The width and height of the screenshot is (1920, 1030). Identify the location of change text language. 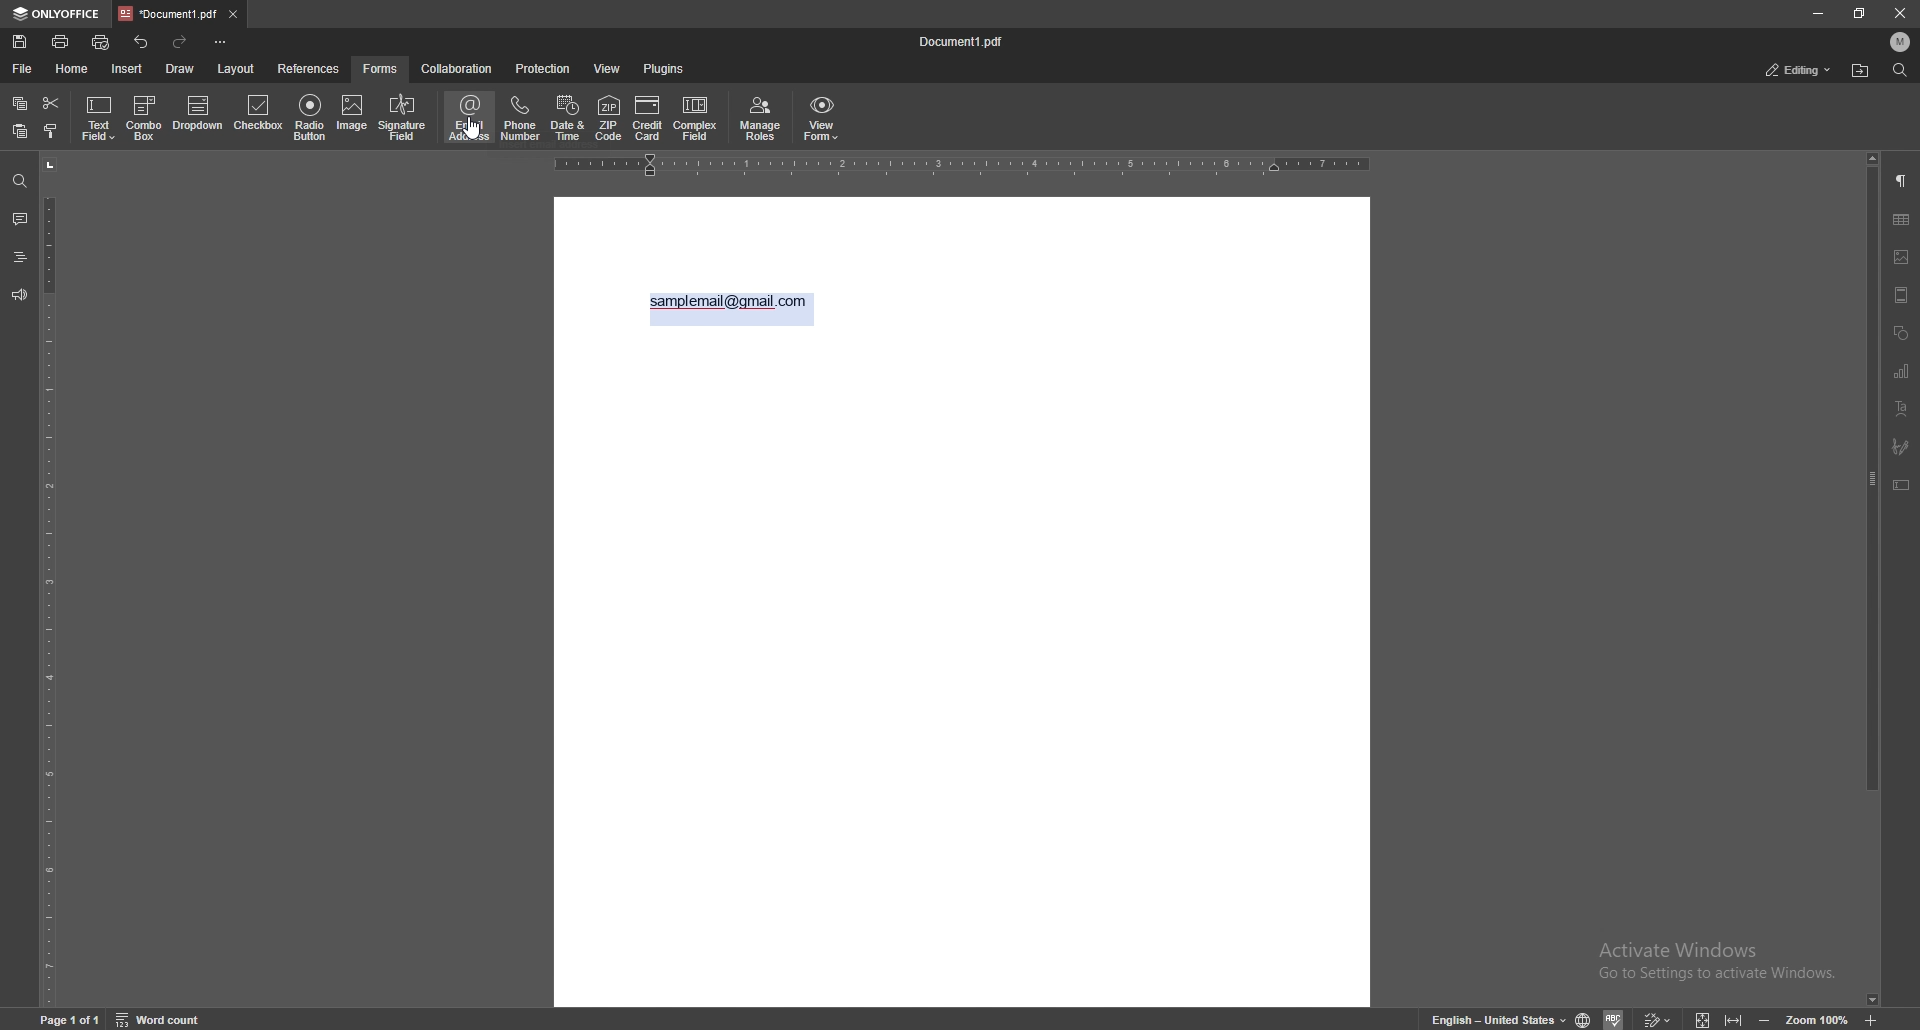
(1494, 1018).